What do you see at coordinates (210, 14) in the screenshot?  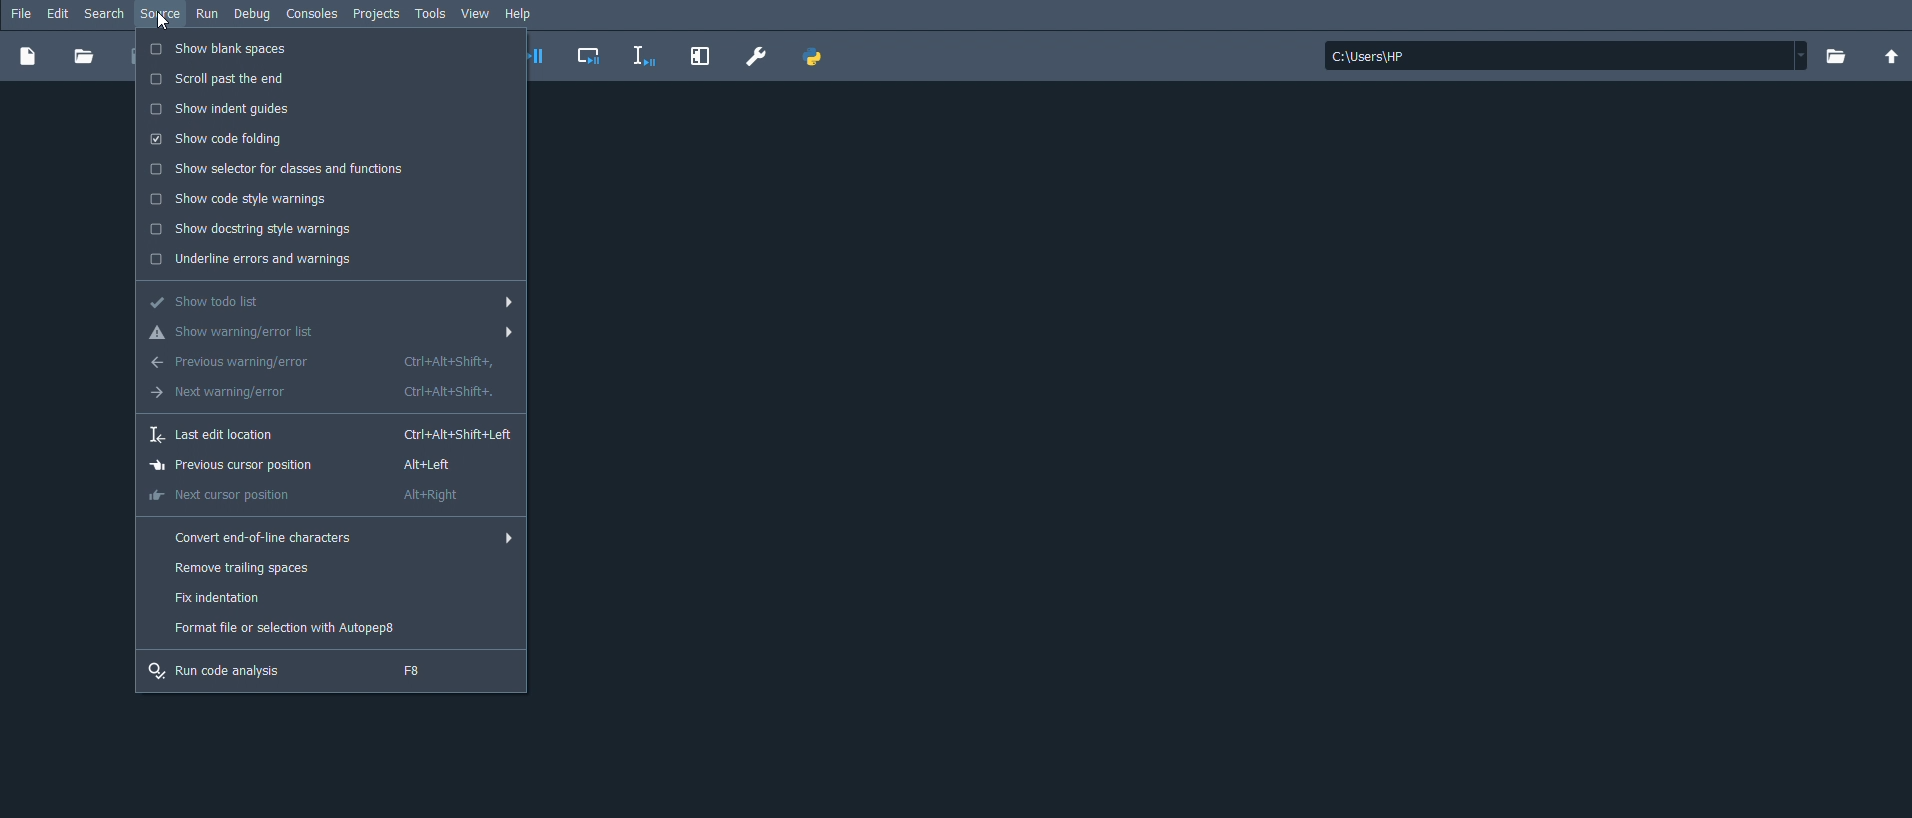 I see `Run` at bounding box center [210, 14].